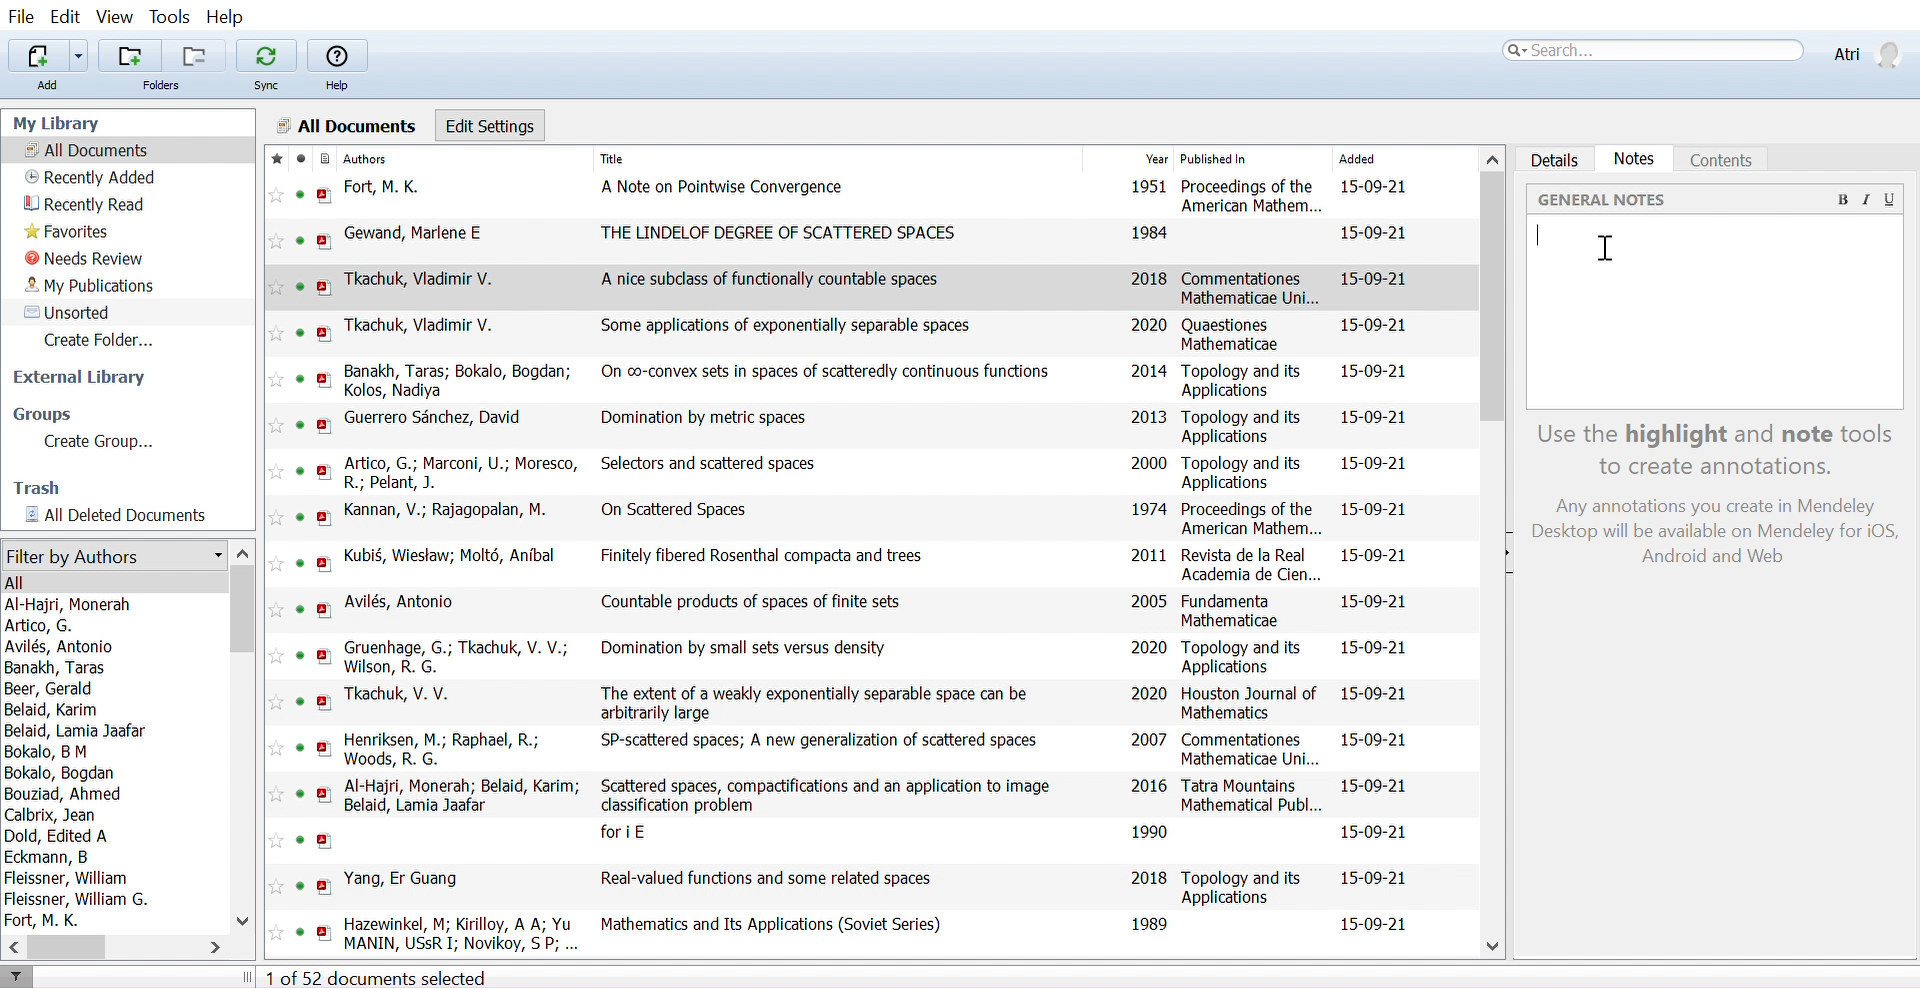  I want to click on open PDF, so click(325, 517).